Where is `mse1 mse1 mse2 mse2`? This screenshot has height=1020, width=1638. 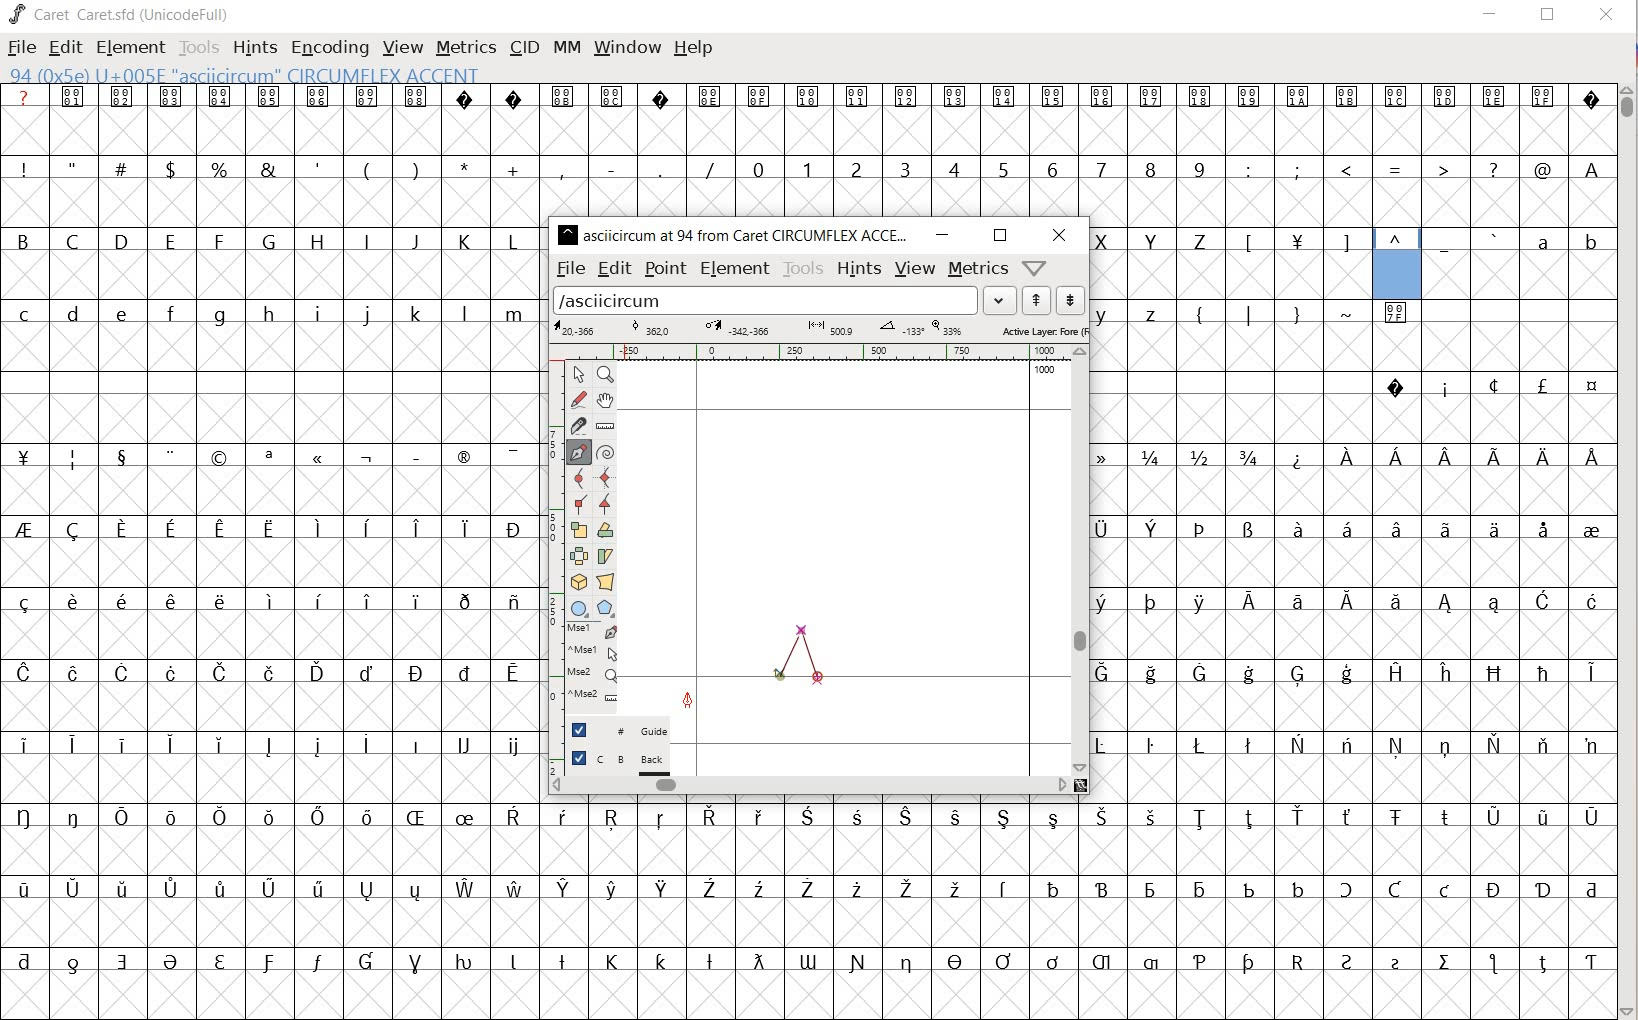
mse1 mse1 mse2 mse2 is located at coordinates (585, 664).